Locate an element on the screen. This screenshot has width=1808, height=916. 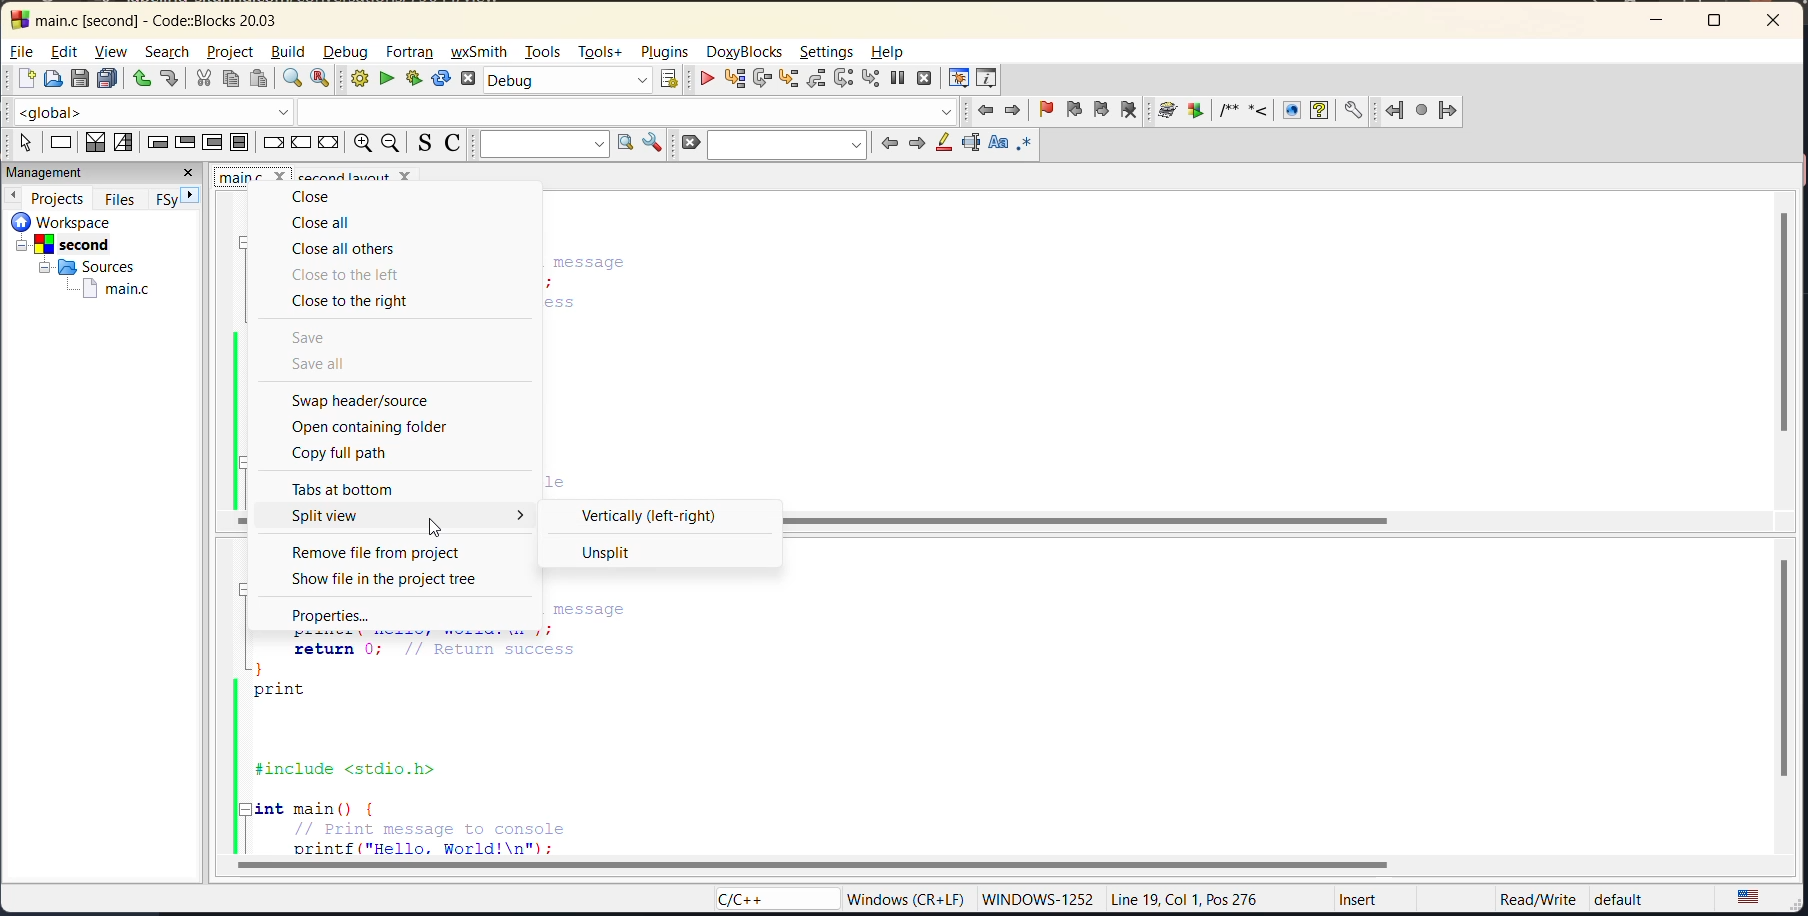
vertical scroll bar is located at coordinates (1786, 668).